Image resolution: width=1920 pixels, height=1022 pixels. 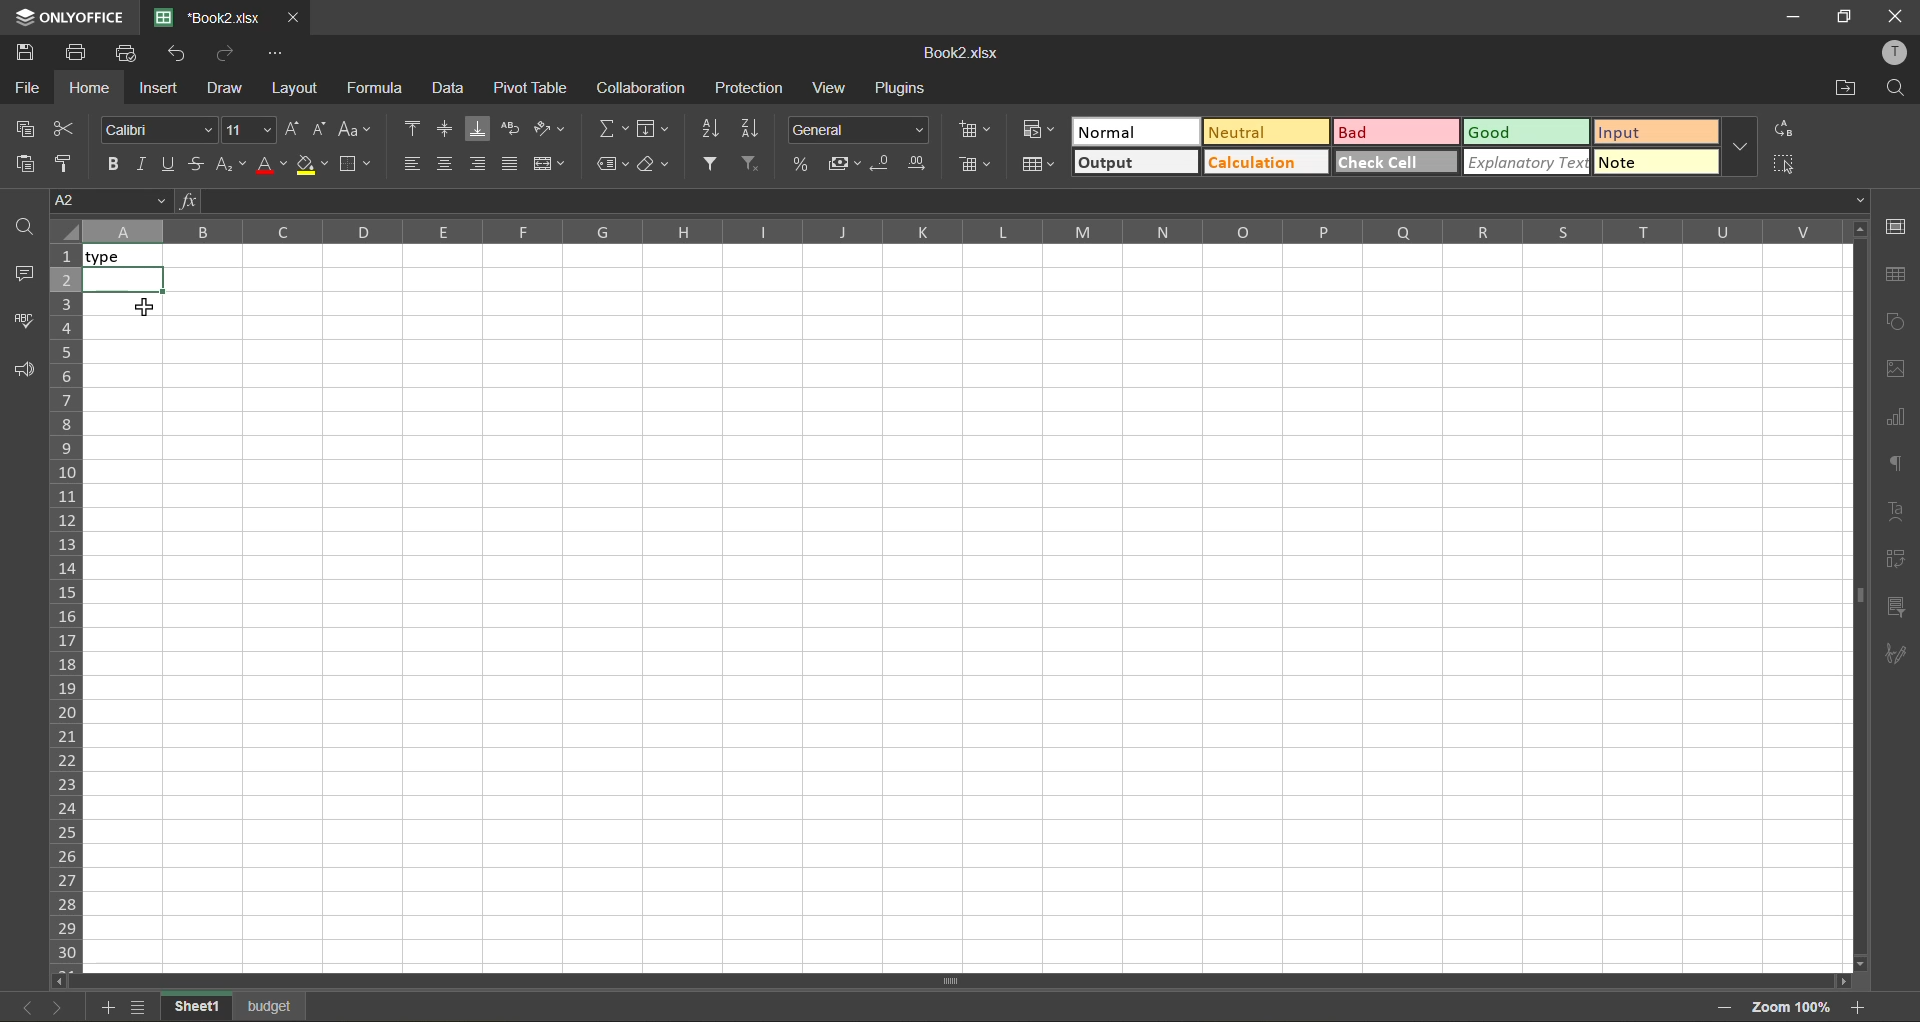 I want to click on align left, so click(x=412, y=161).